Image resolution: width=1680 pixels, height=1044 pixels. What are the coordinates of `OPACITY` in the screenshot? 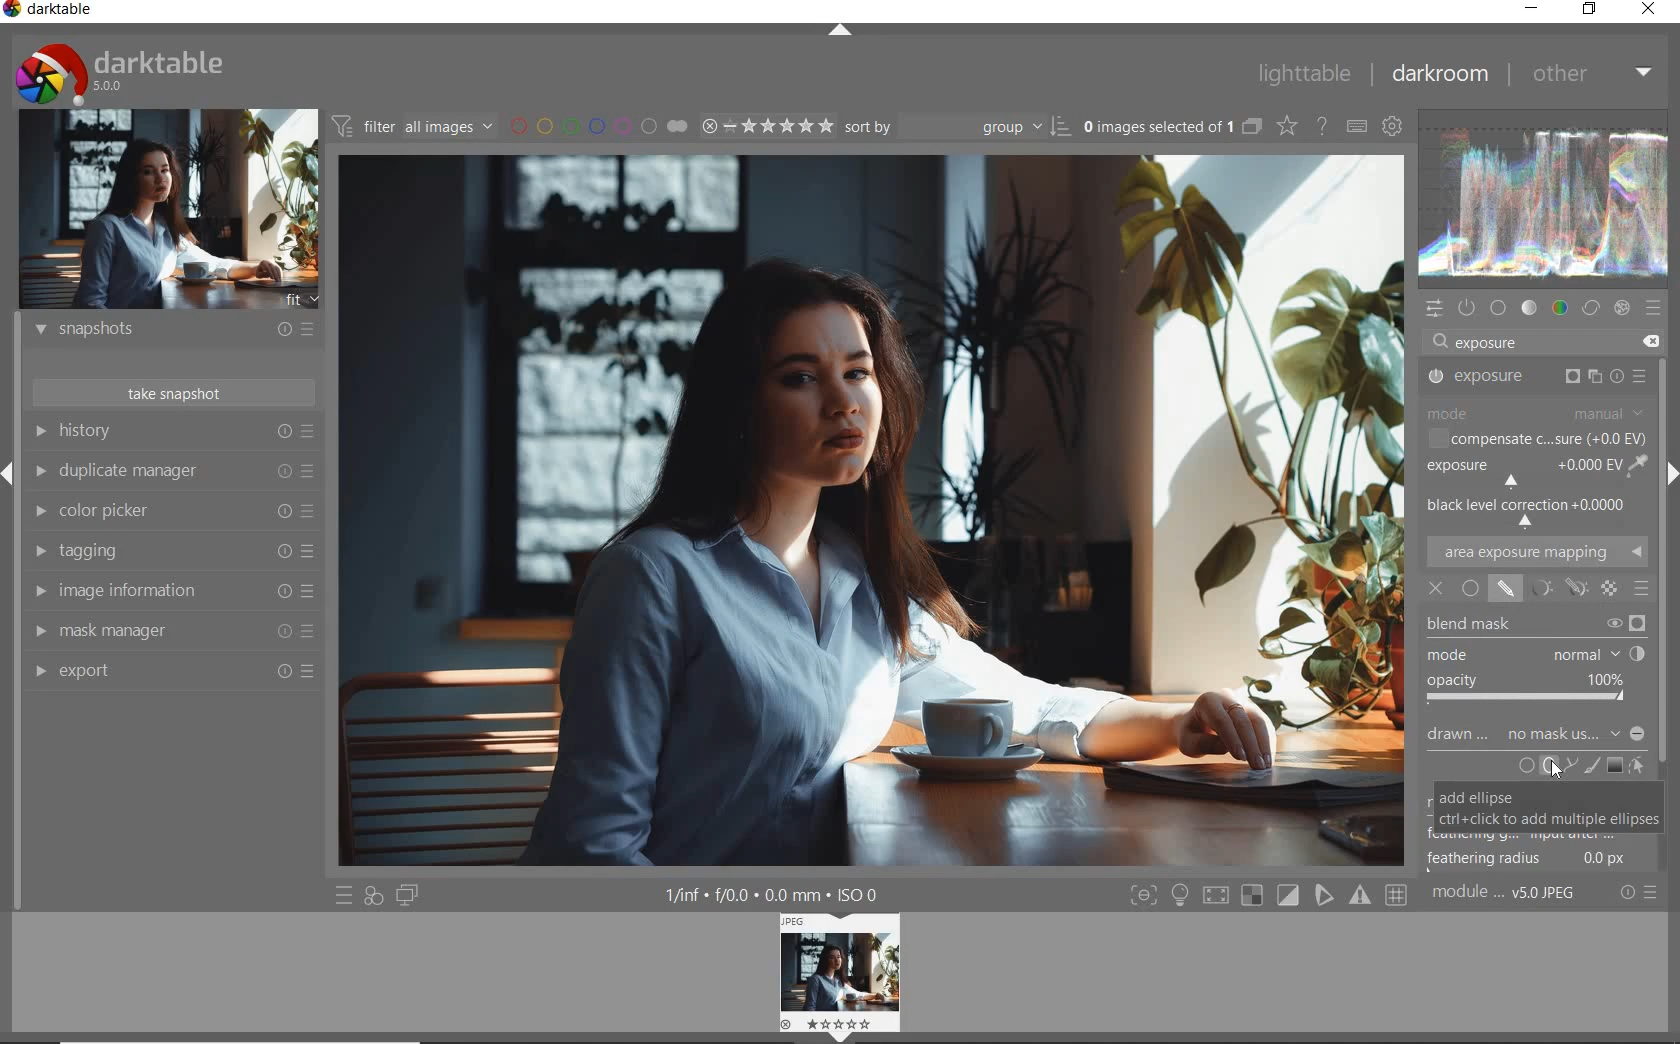 It's located at (1531, 690).